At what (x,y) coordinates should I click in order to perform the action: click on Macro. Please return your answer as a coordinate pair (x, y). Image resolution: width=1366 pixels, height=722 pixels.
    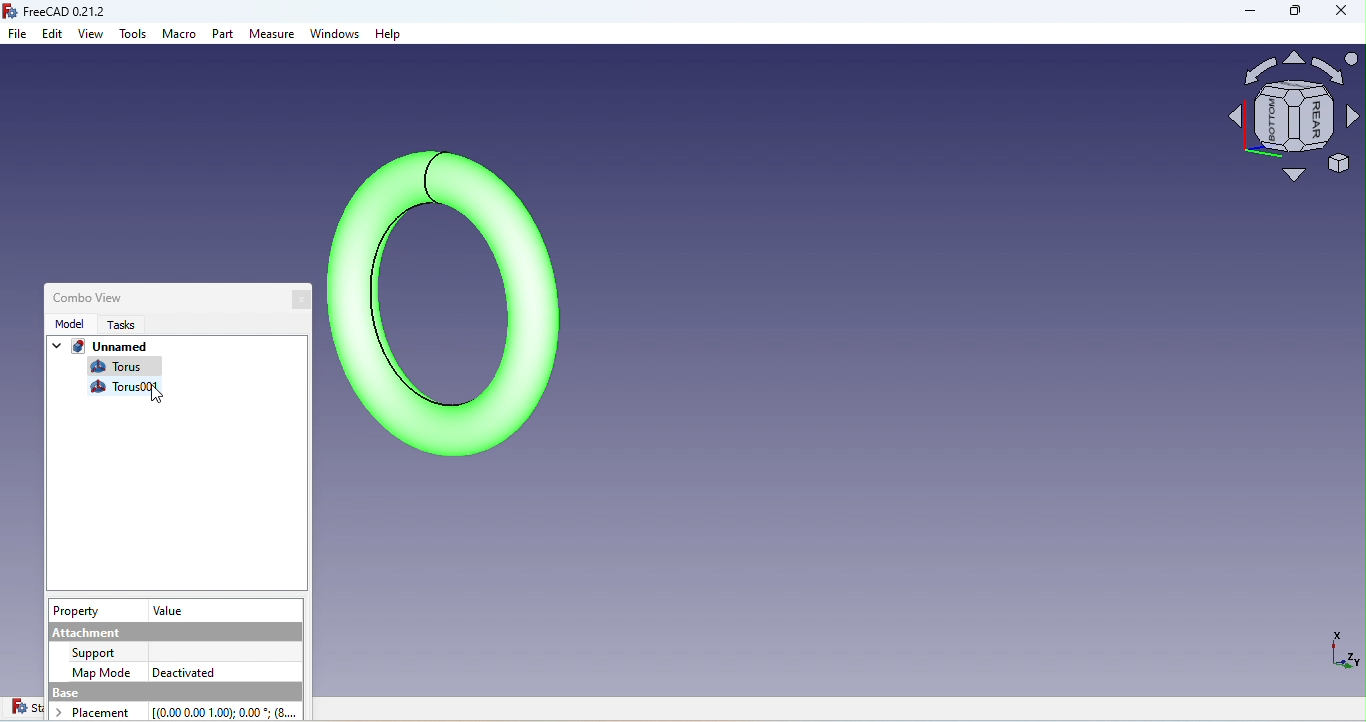
    Looking at the image, I should click on (180, 37).